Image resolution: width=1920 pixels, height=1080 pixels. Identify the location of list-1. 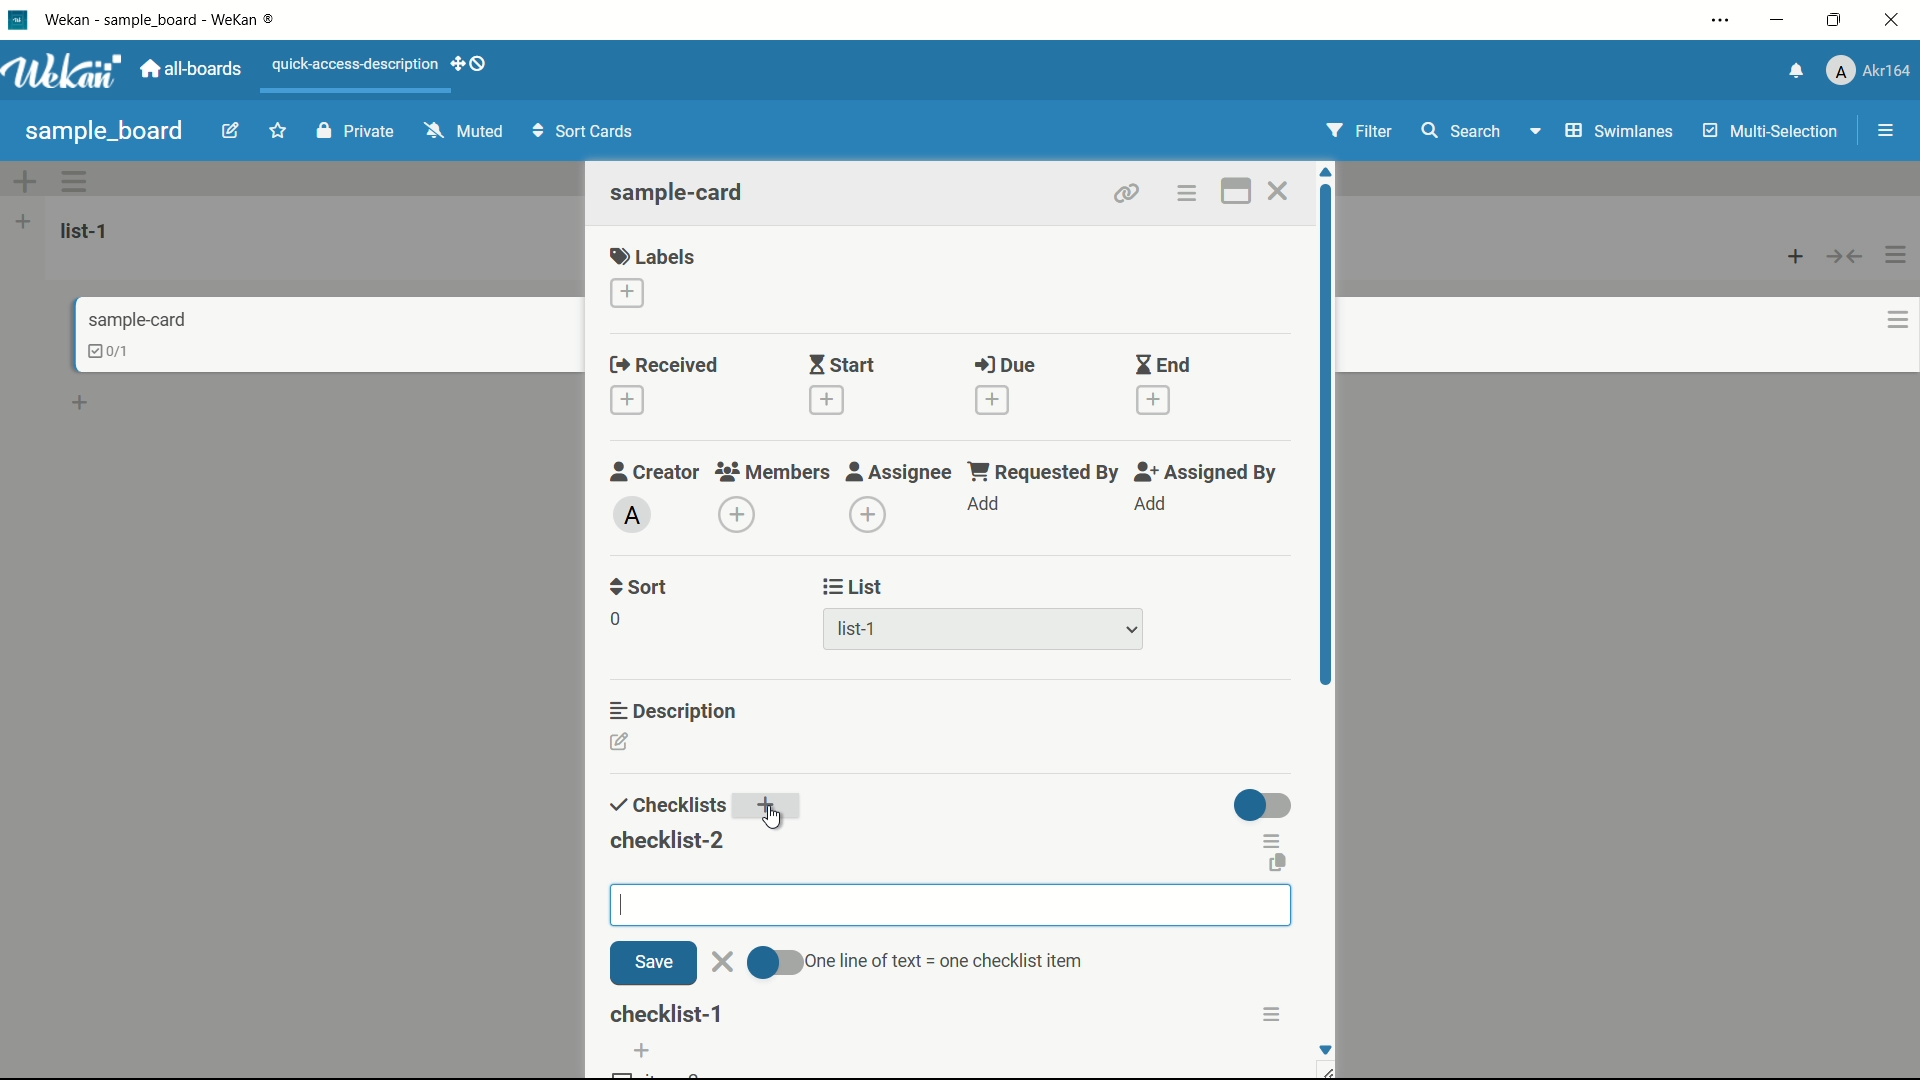
(88, 230).